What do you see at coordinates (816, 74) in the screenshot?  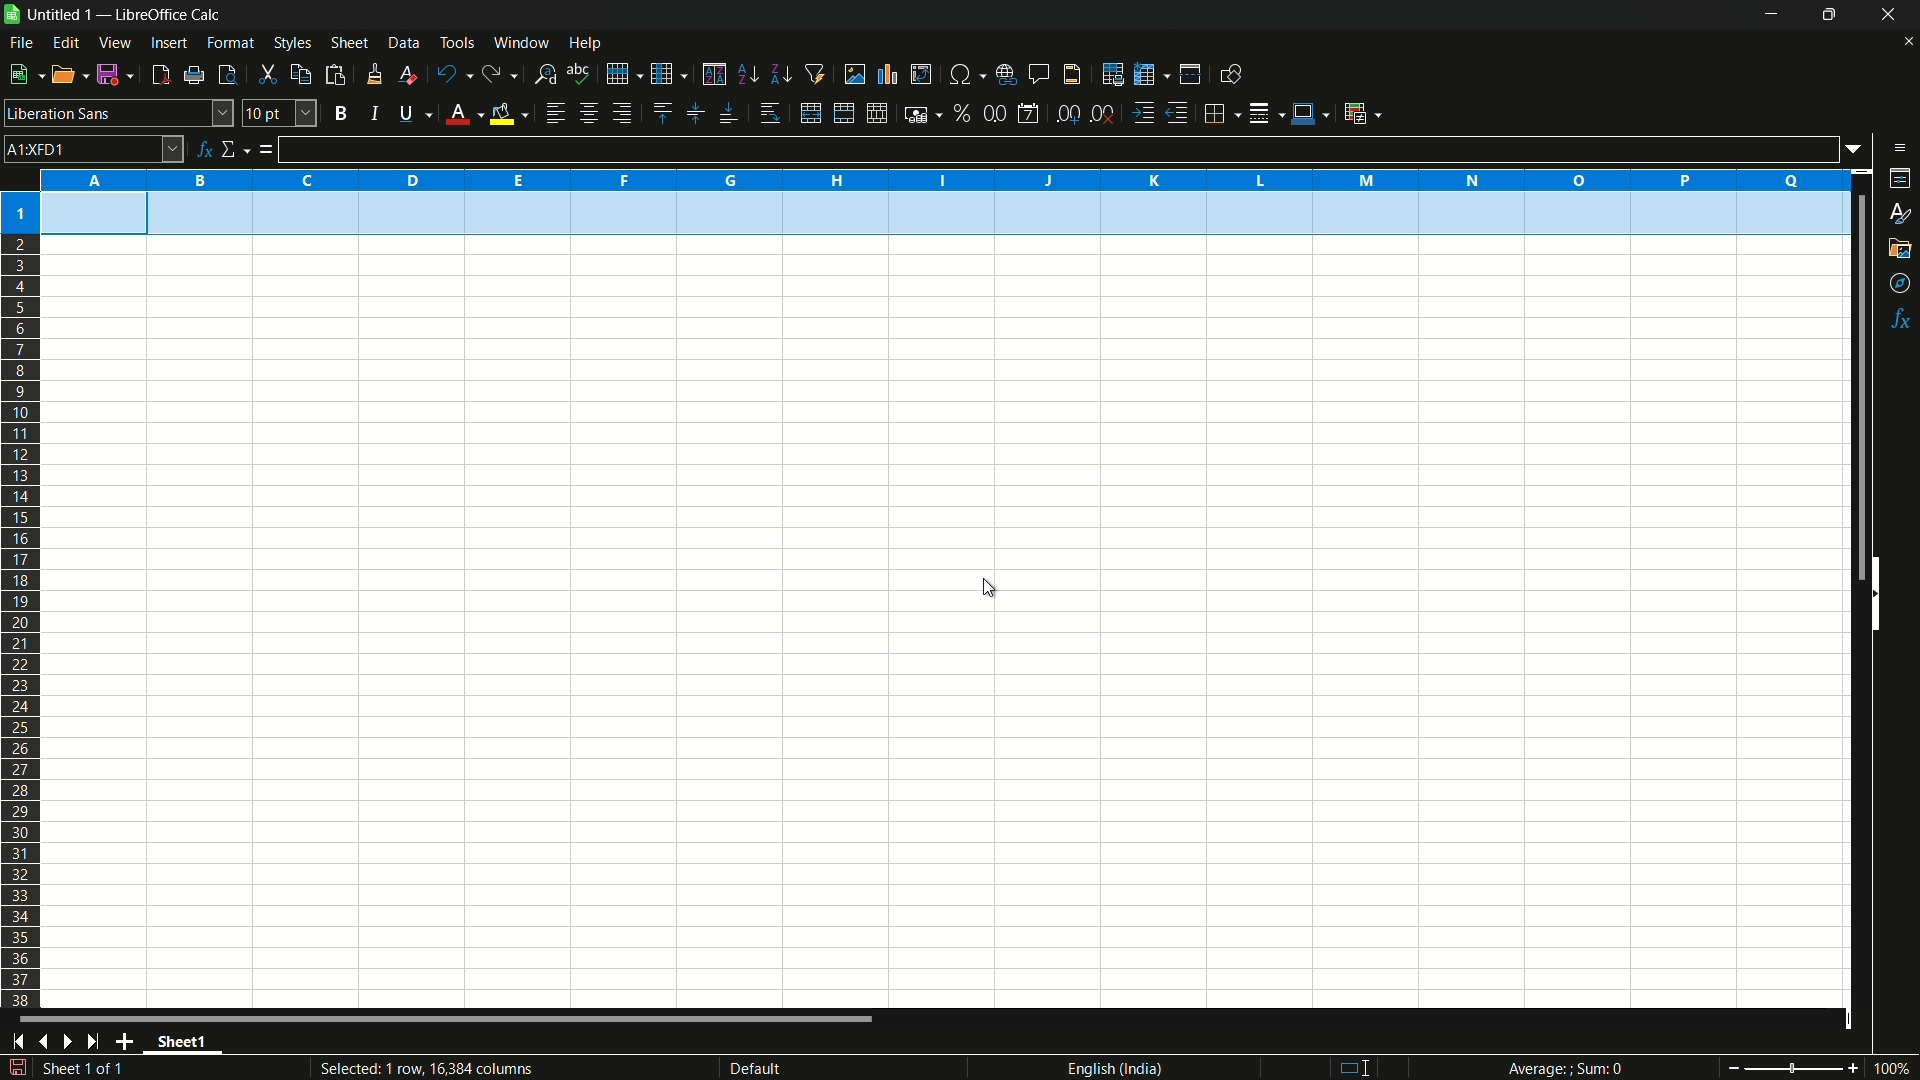 I see `auto filter` at bounding box center [816, 74].